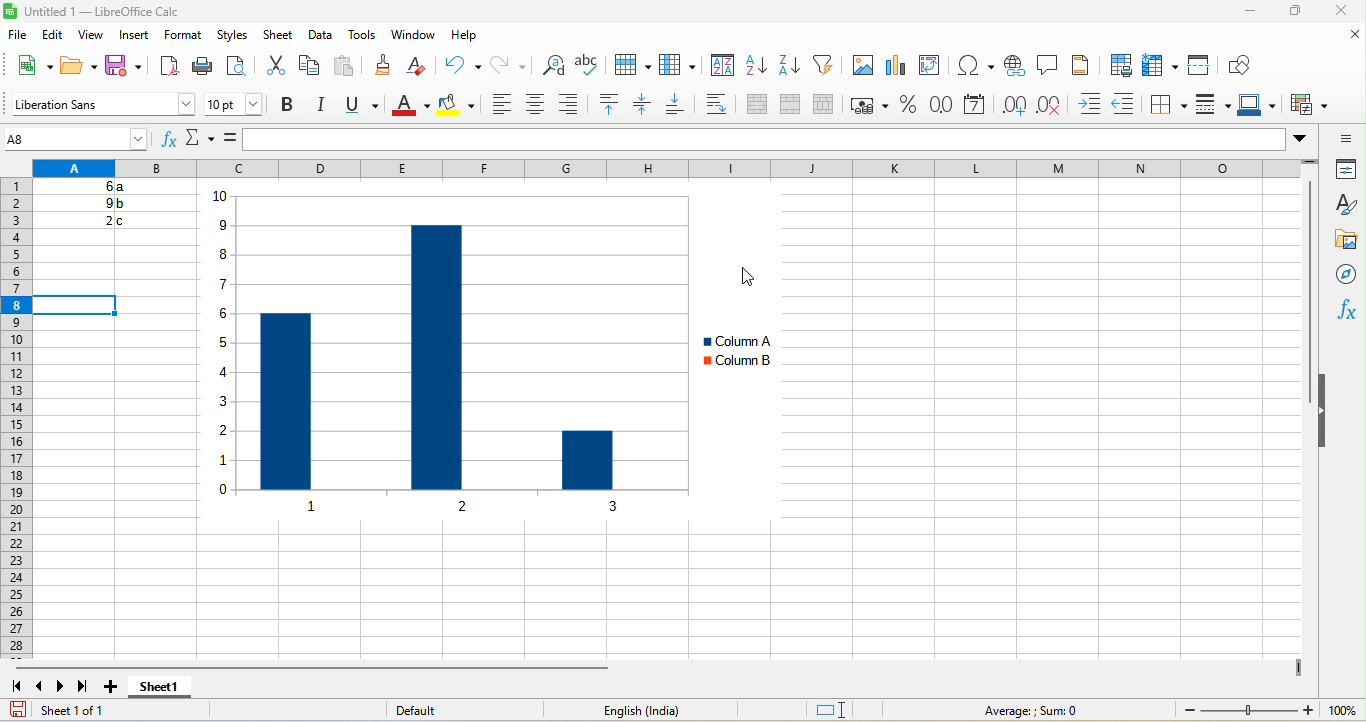 This screenshot has height=722, width=1366. Describe the element at coordinates (461, 71) in the screenshot. I see `undo` at that location.